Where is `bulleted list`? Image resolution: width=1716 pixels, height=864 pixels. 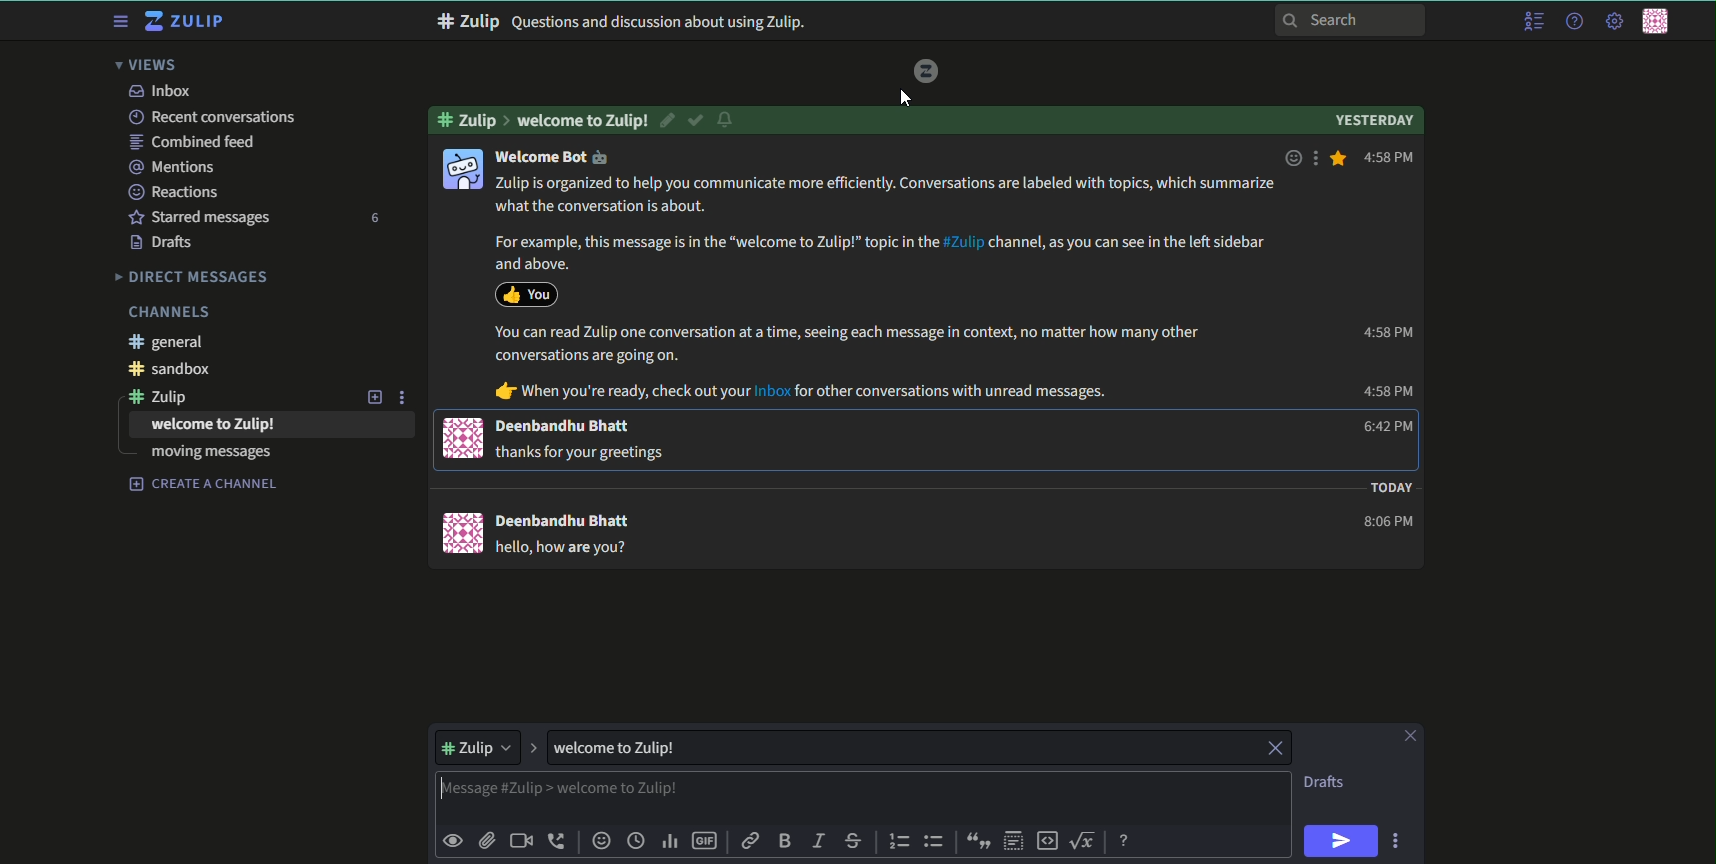
bulleted list is located at coordinates (934, 841).